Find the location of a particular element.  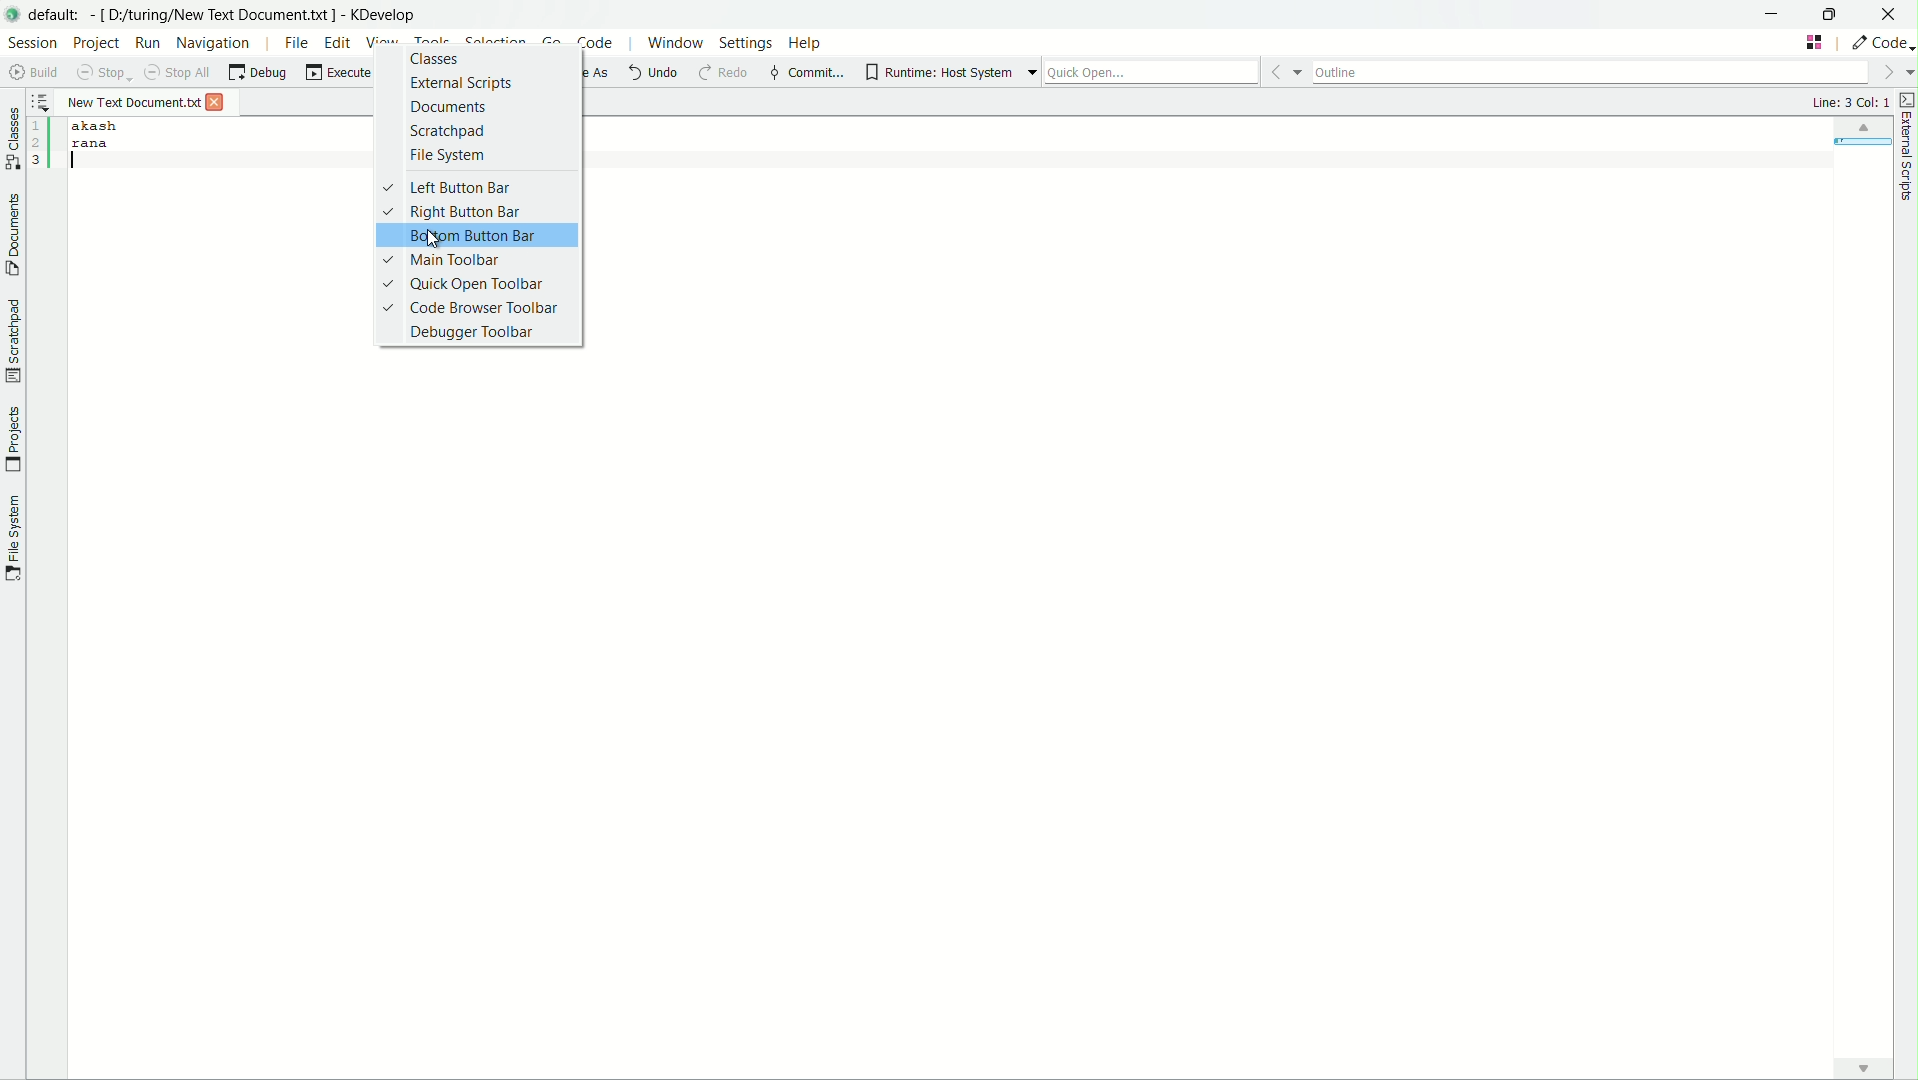

toggle projects is located at coordinates (12, 441).